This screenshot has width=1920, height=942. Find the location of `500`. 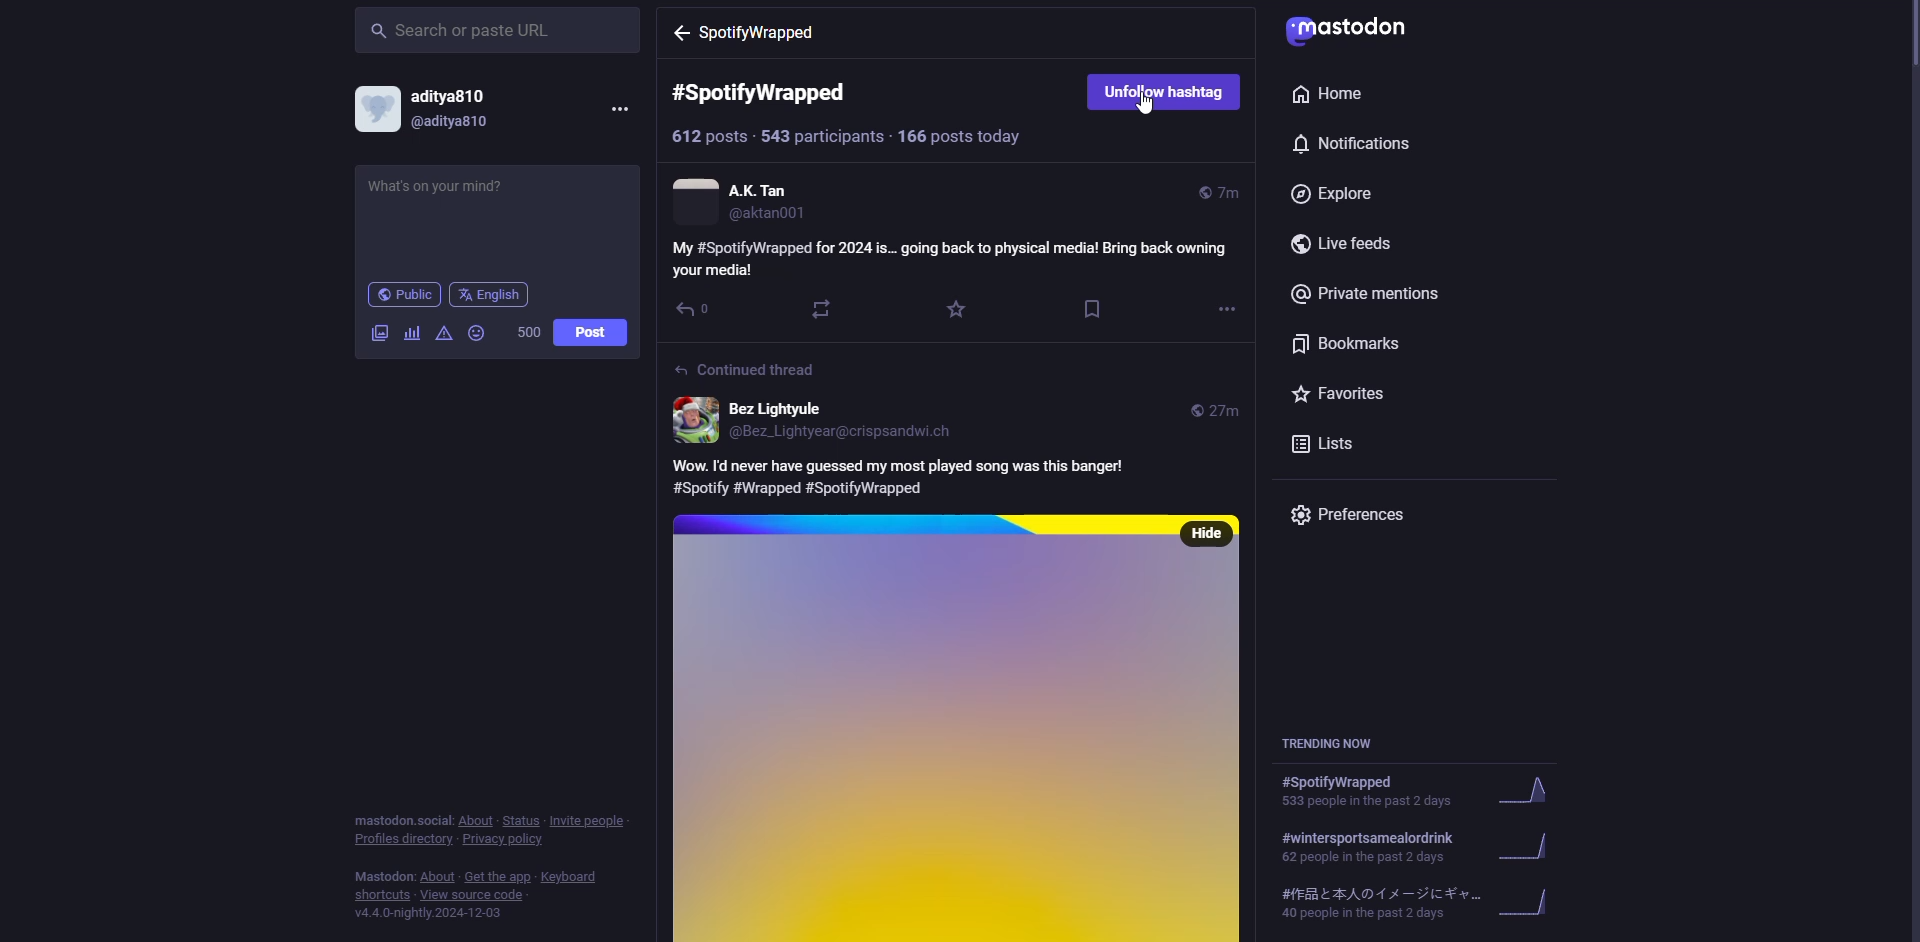

500 is located at coordinates (529, 332).